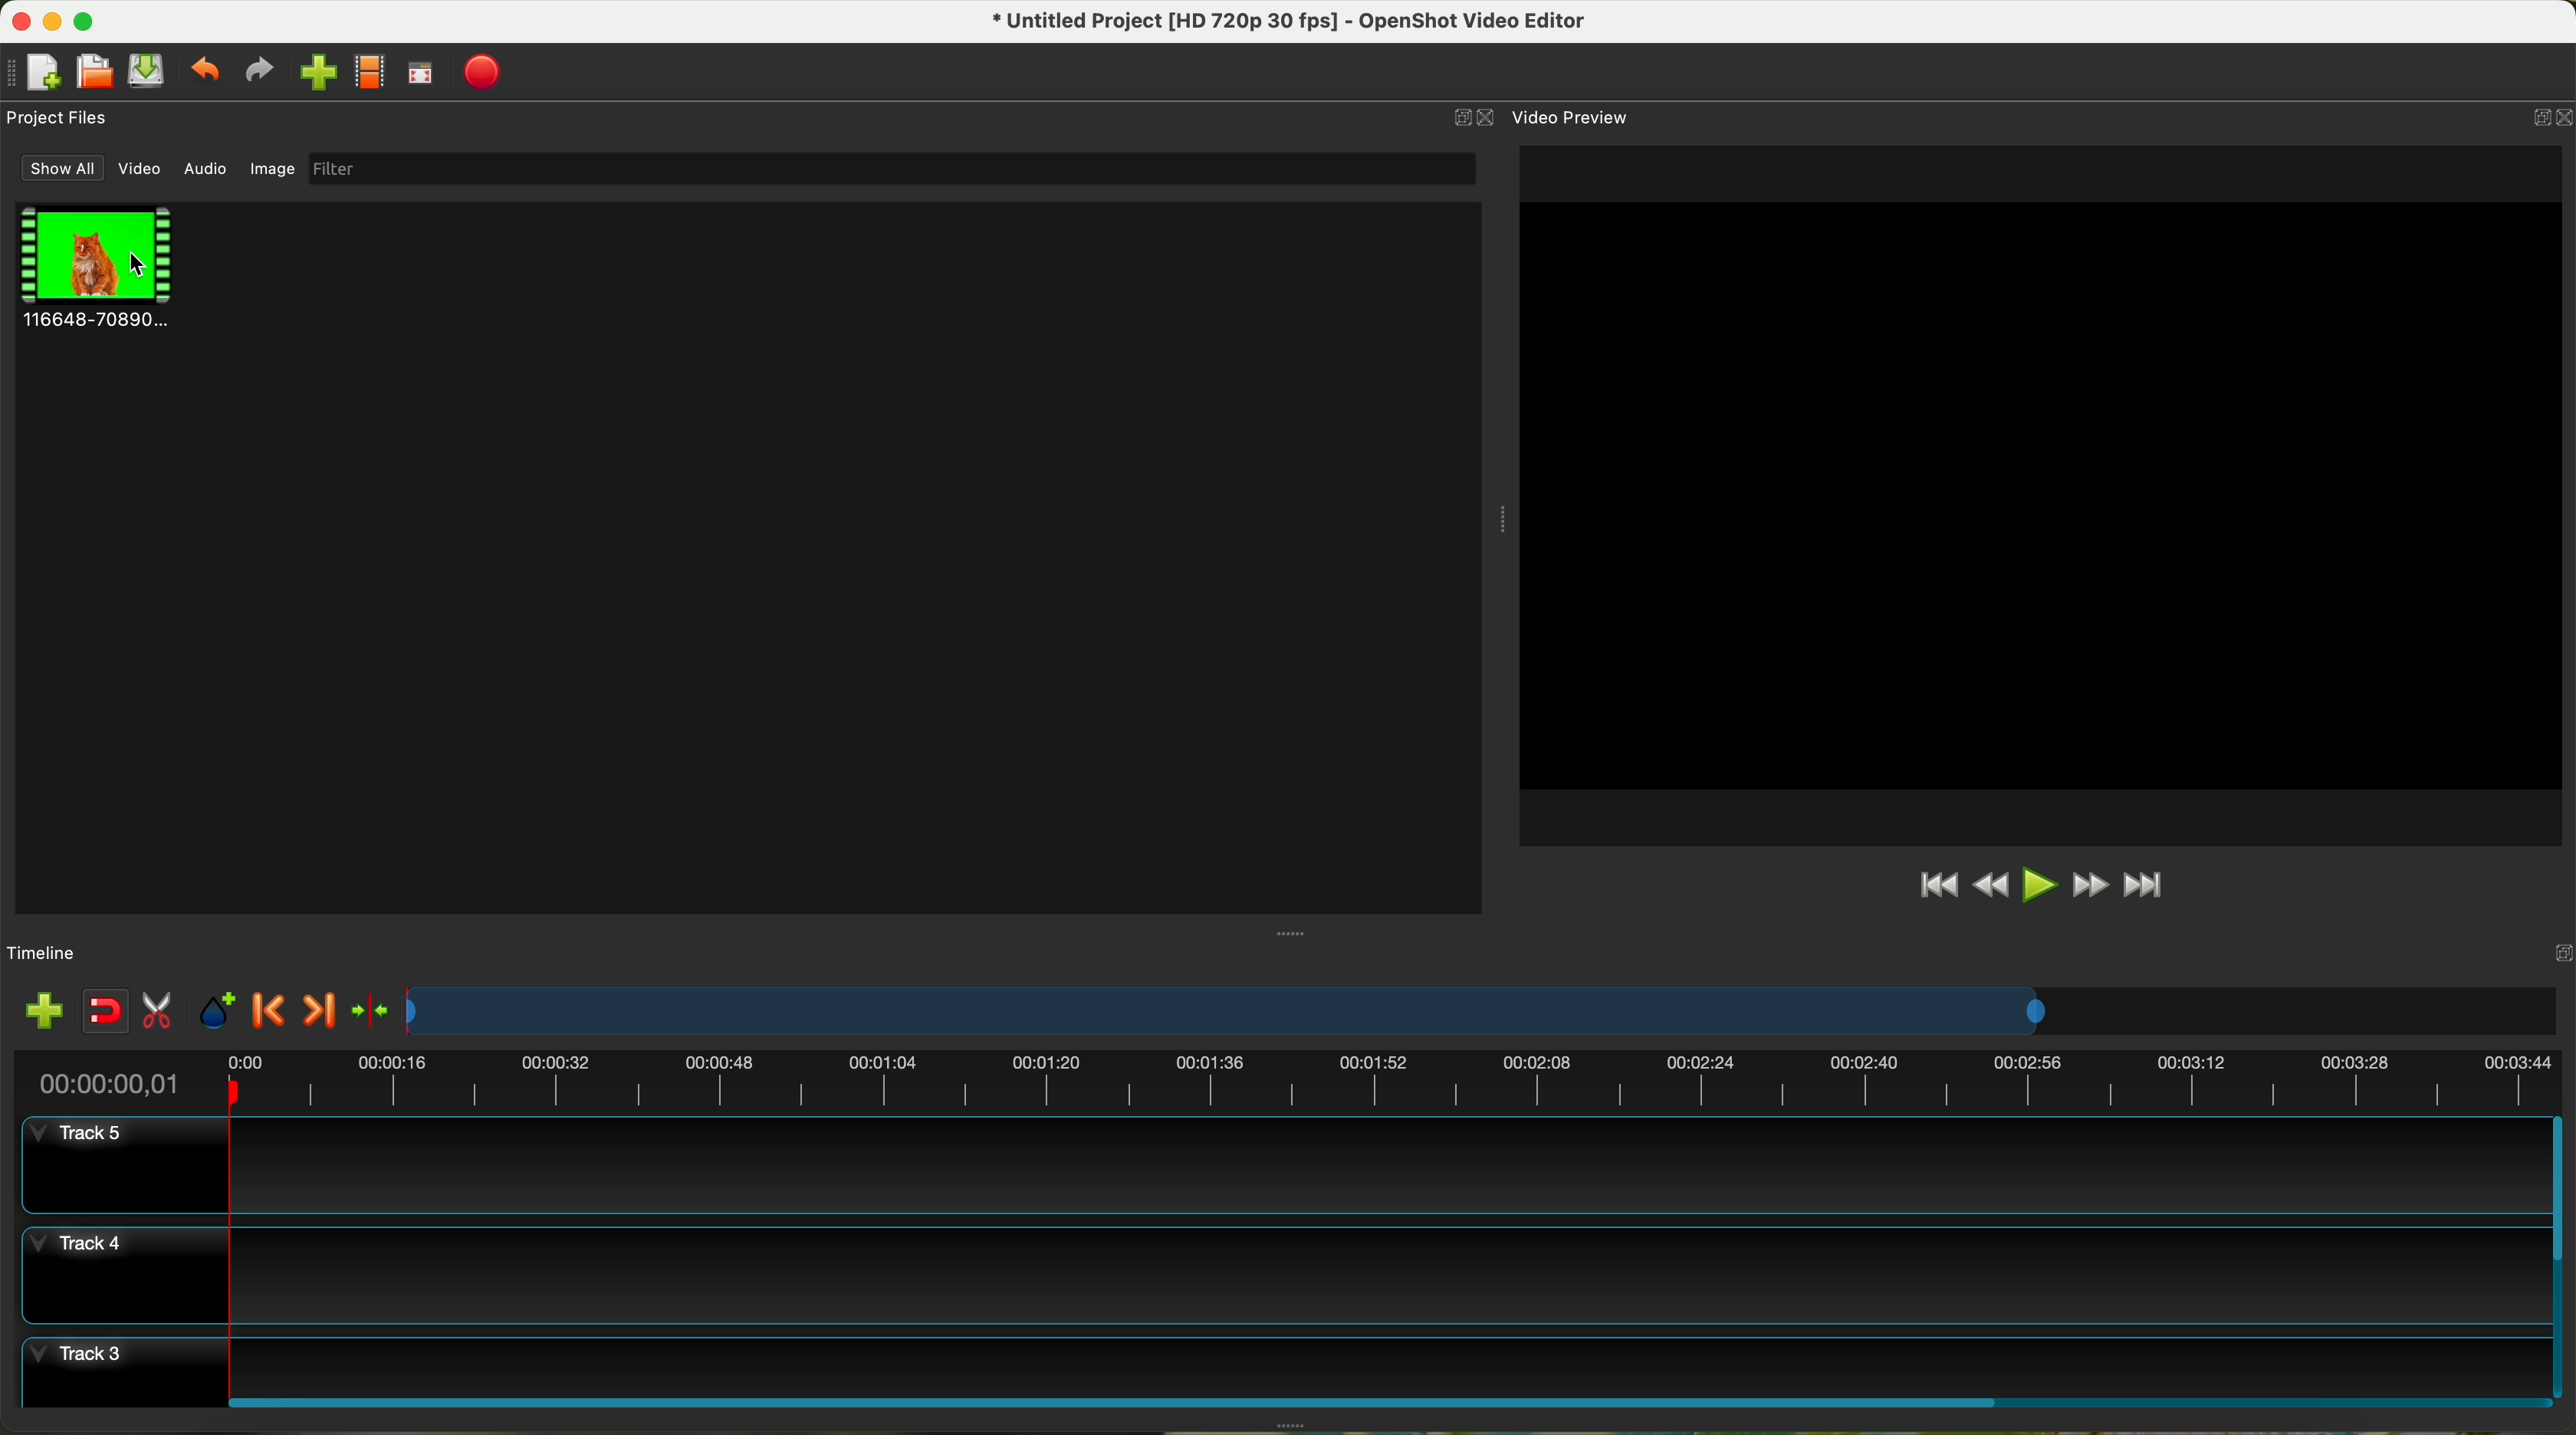 The height and width of the screenshot is (1435, 2576). I want to click on click on import file, so click(313, 65).